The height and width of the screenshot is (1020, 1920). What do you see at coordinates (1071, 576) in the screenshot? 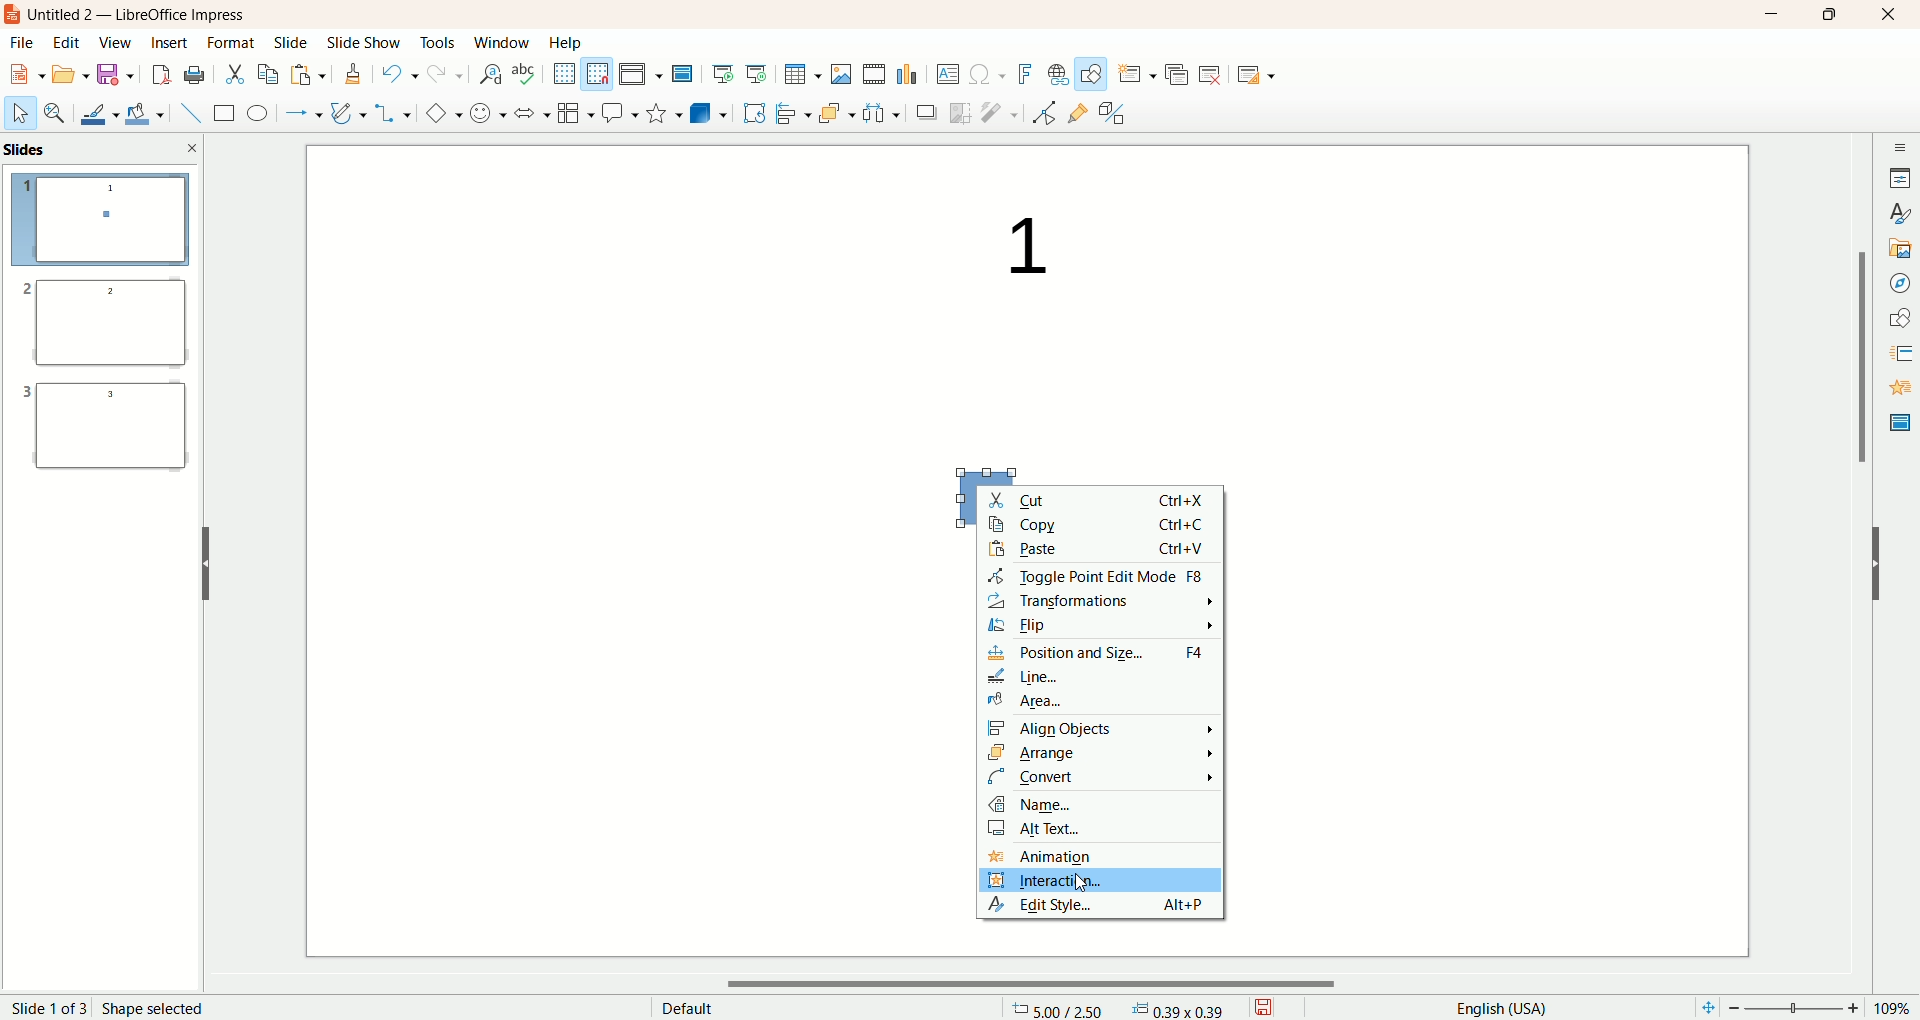
I see `toggle point edit` at bounding box center [1071, 576].